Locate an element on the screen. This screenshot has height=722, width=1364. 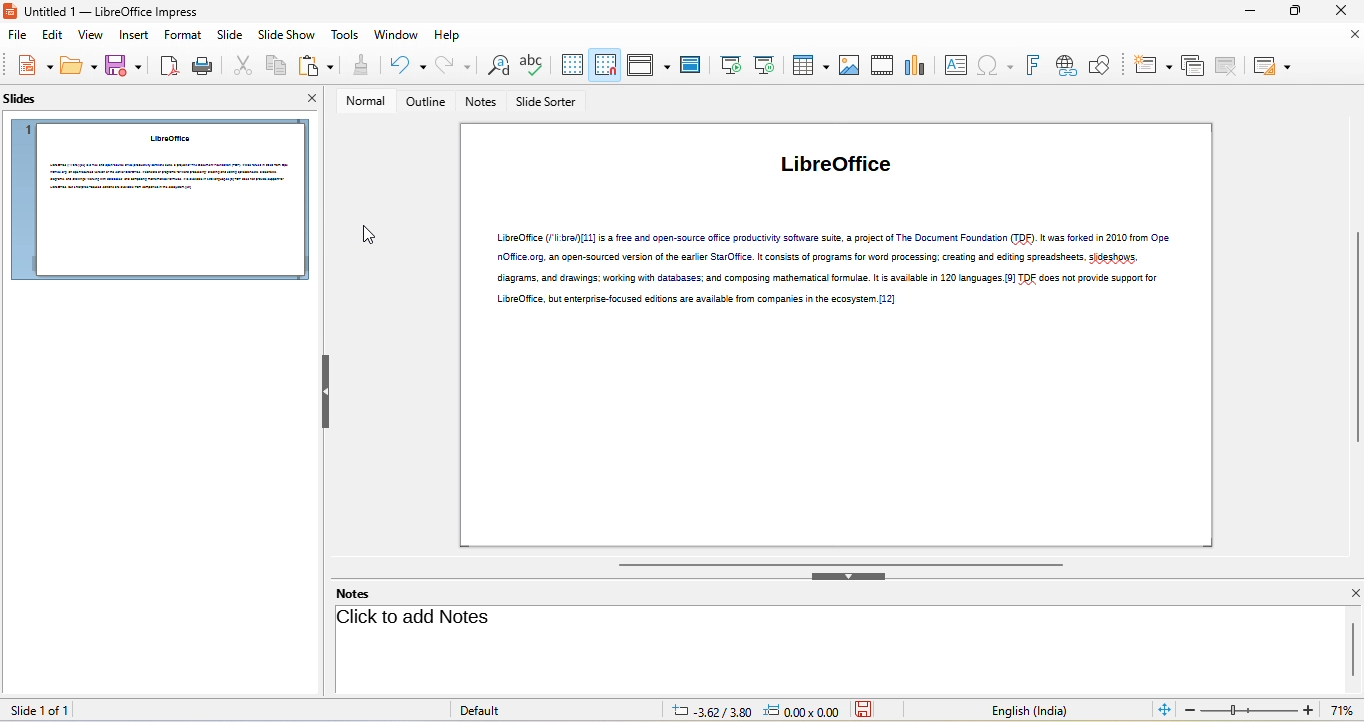
snap to grid is located at coordinates (609, 68).